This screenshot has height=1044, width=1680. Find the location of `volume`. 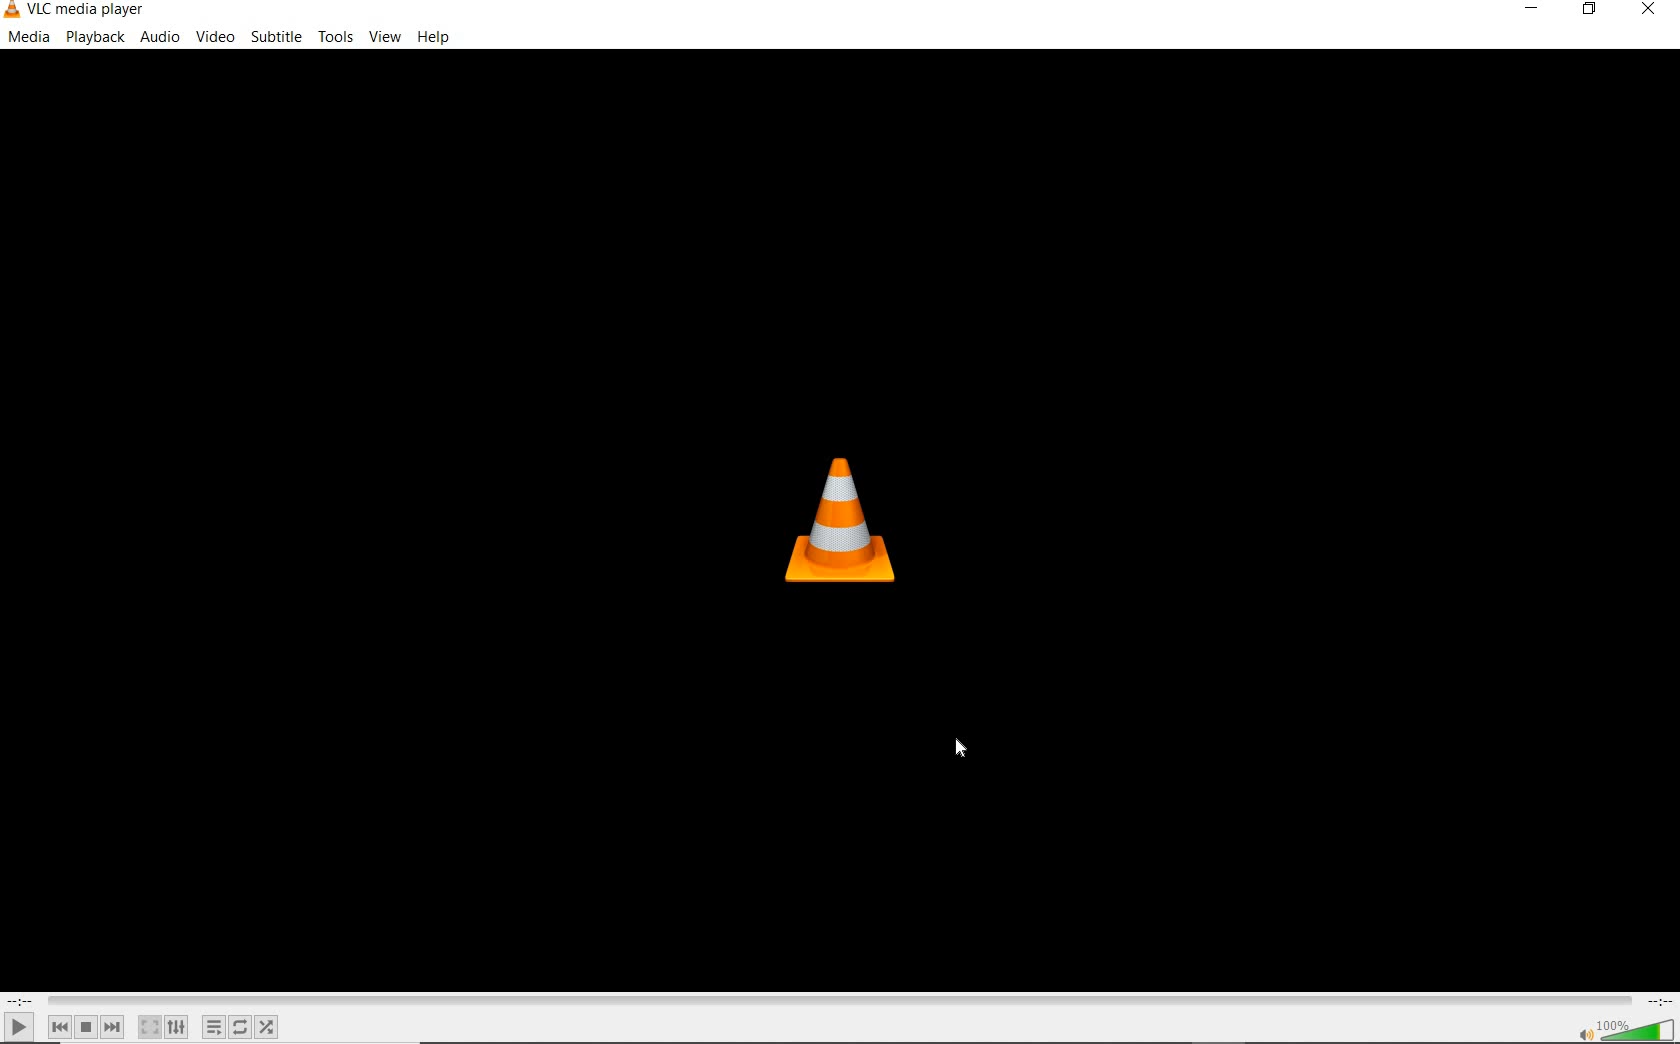

volume is located at coordinates (1638, 1028).